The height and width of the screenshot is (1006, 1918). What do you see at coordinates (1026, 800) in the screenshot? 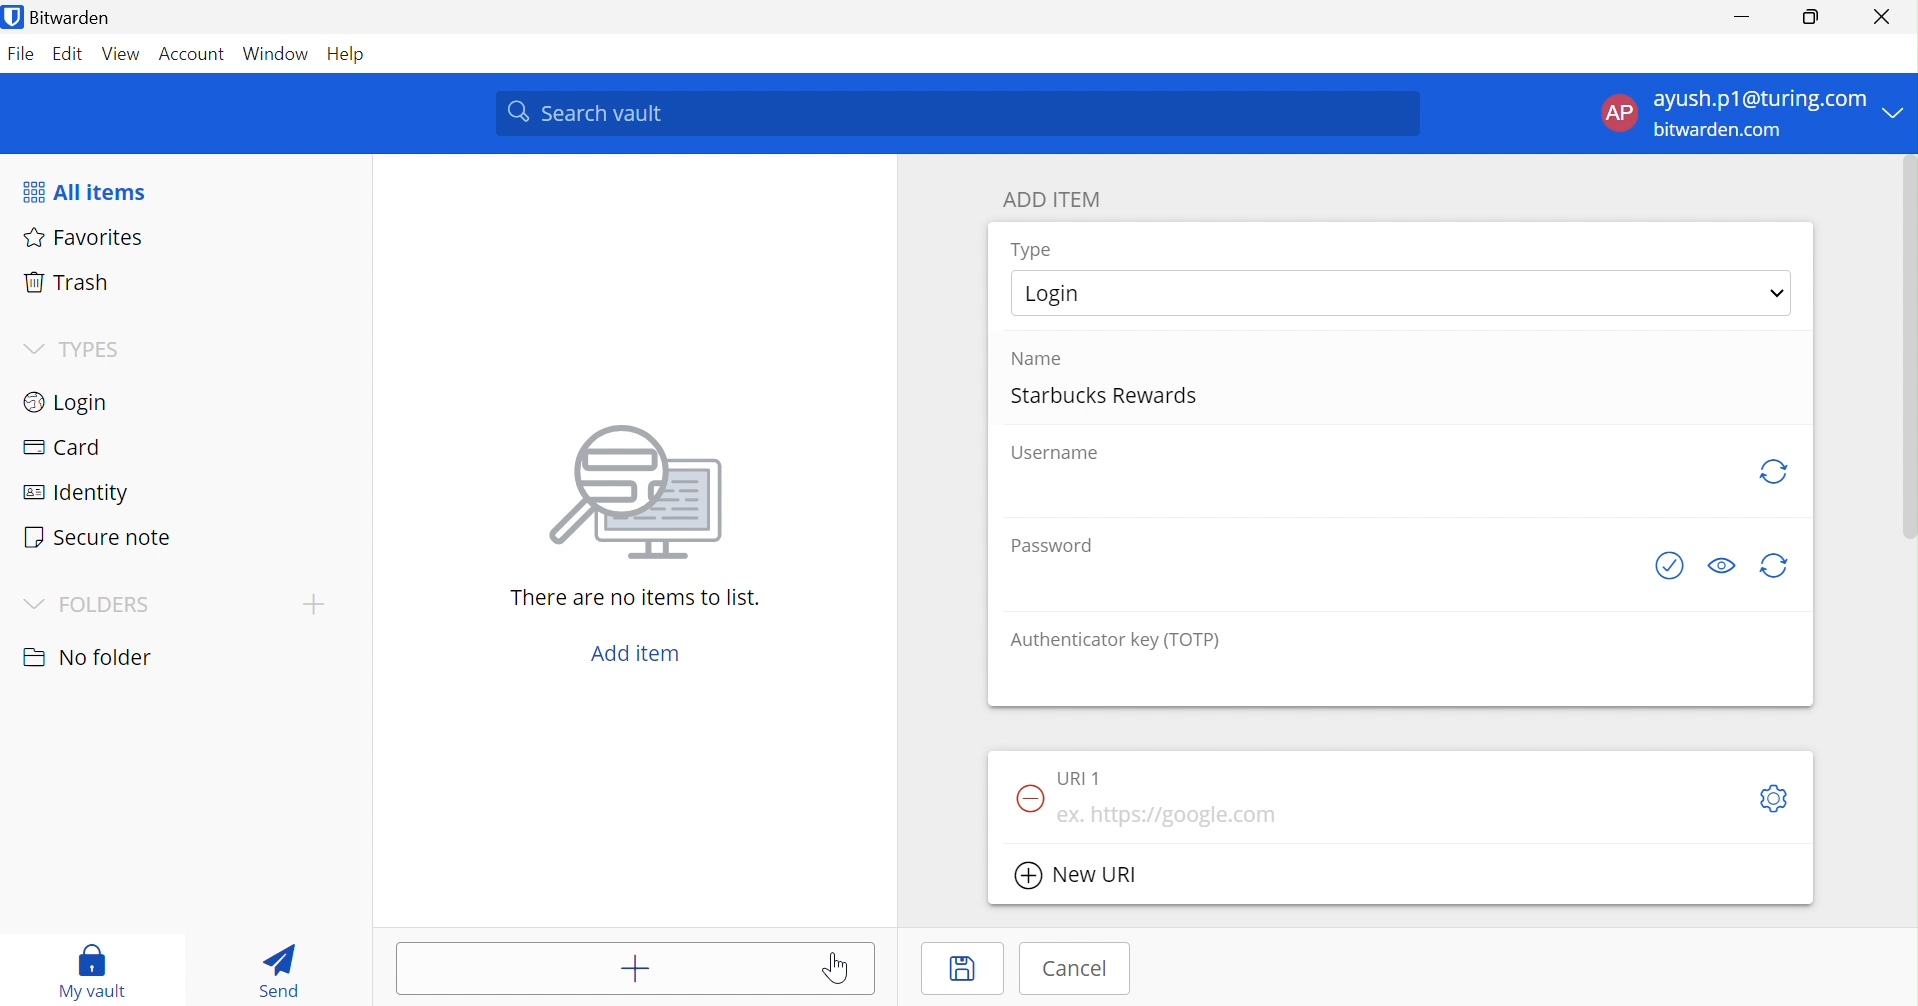
I see `Remove` at bounding box center [1026, 800].